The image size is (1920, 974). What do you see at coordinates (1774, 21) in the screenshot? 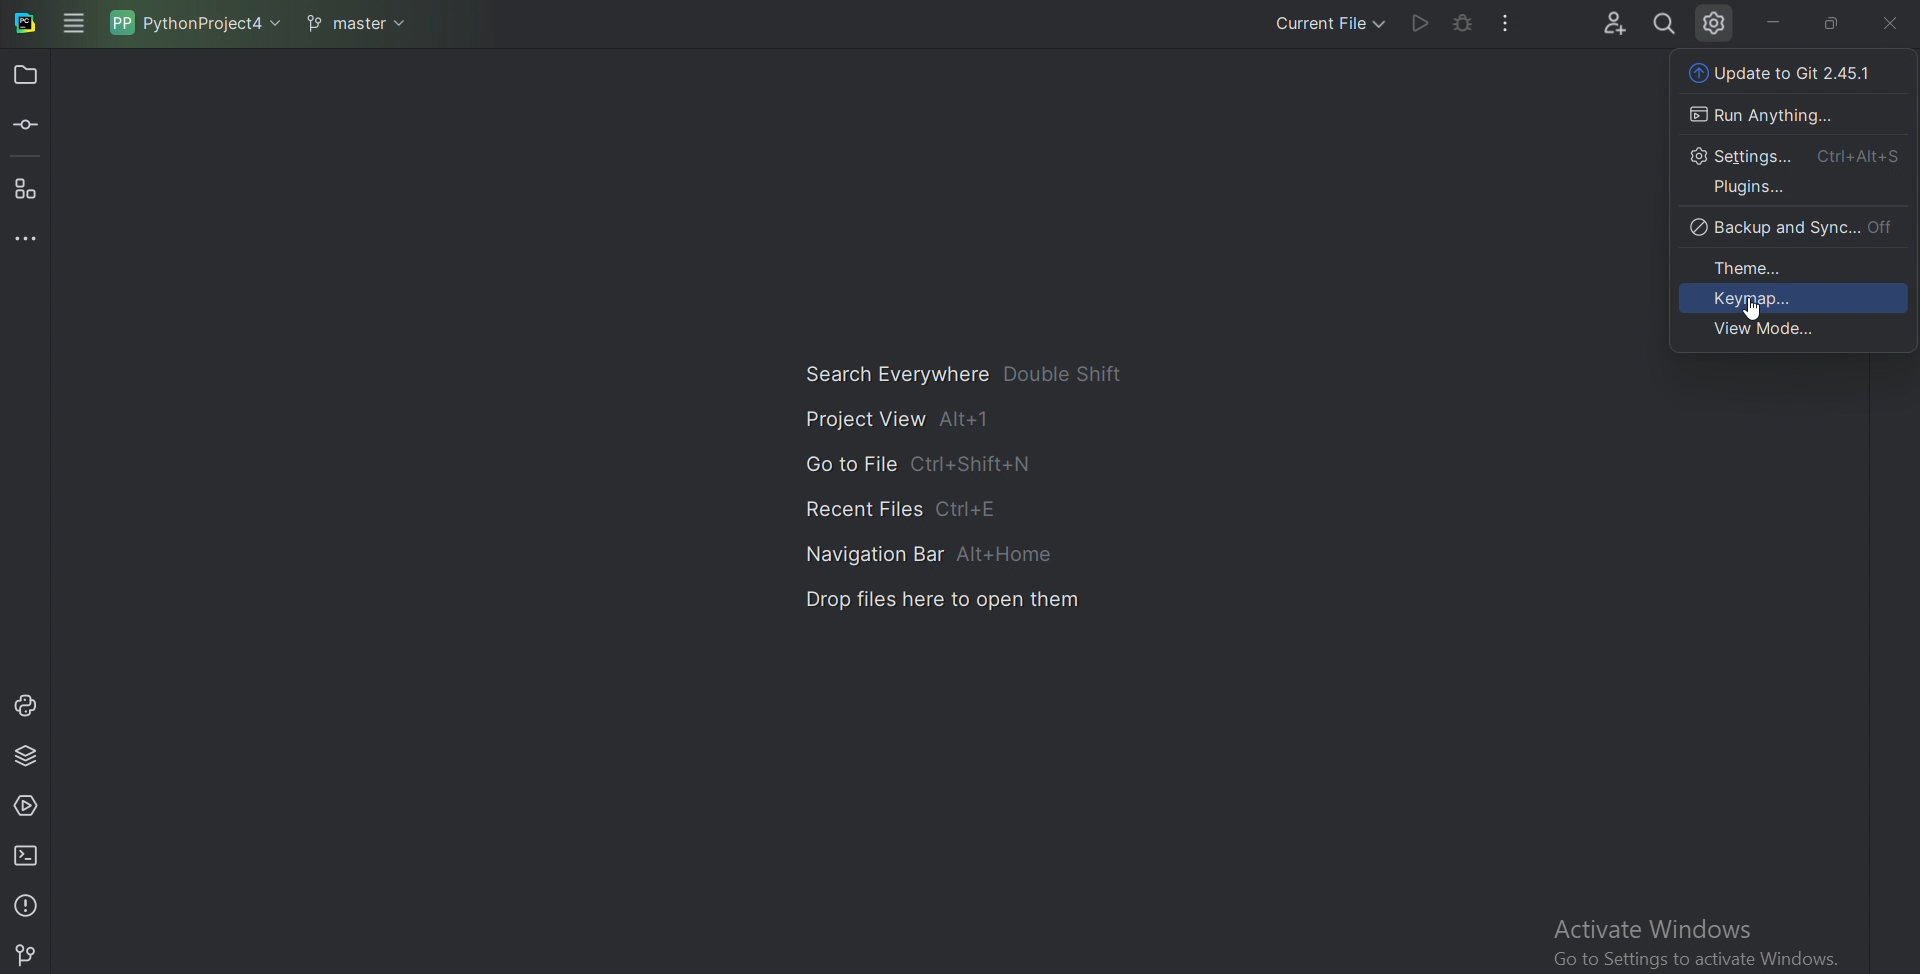
I see `minimize ` at bounding box center [1774, 21].